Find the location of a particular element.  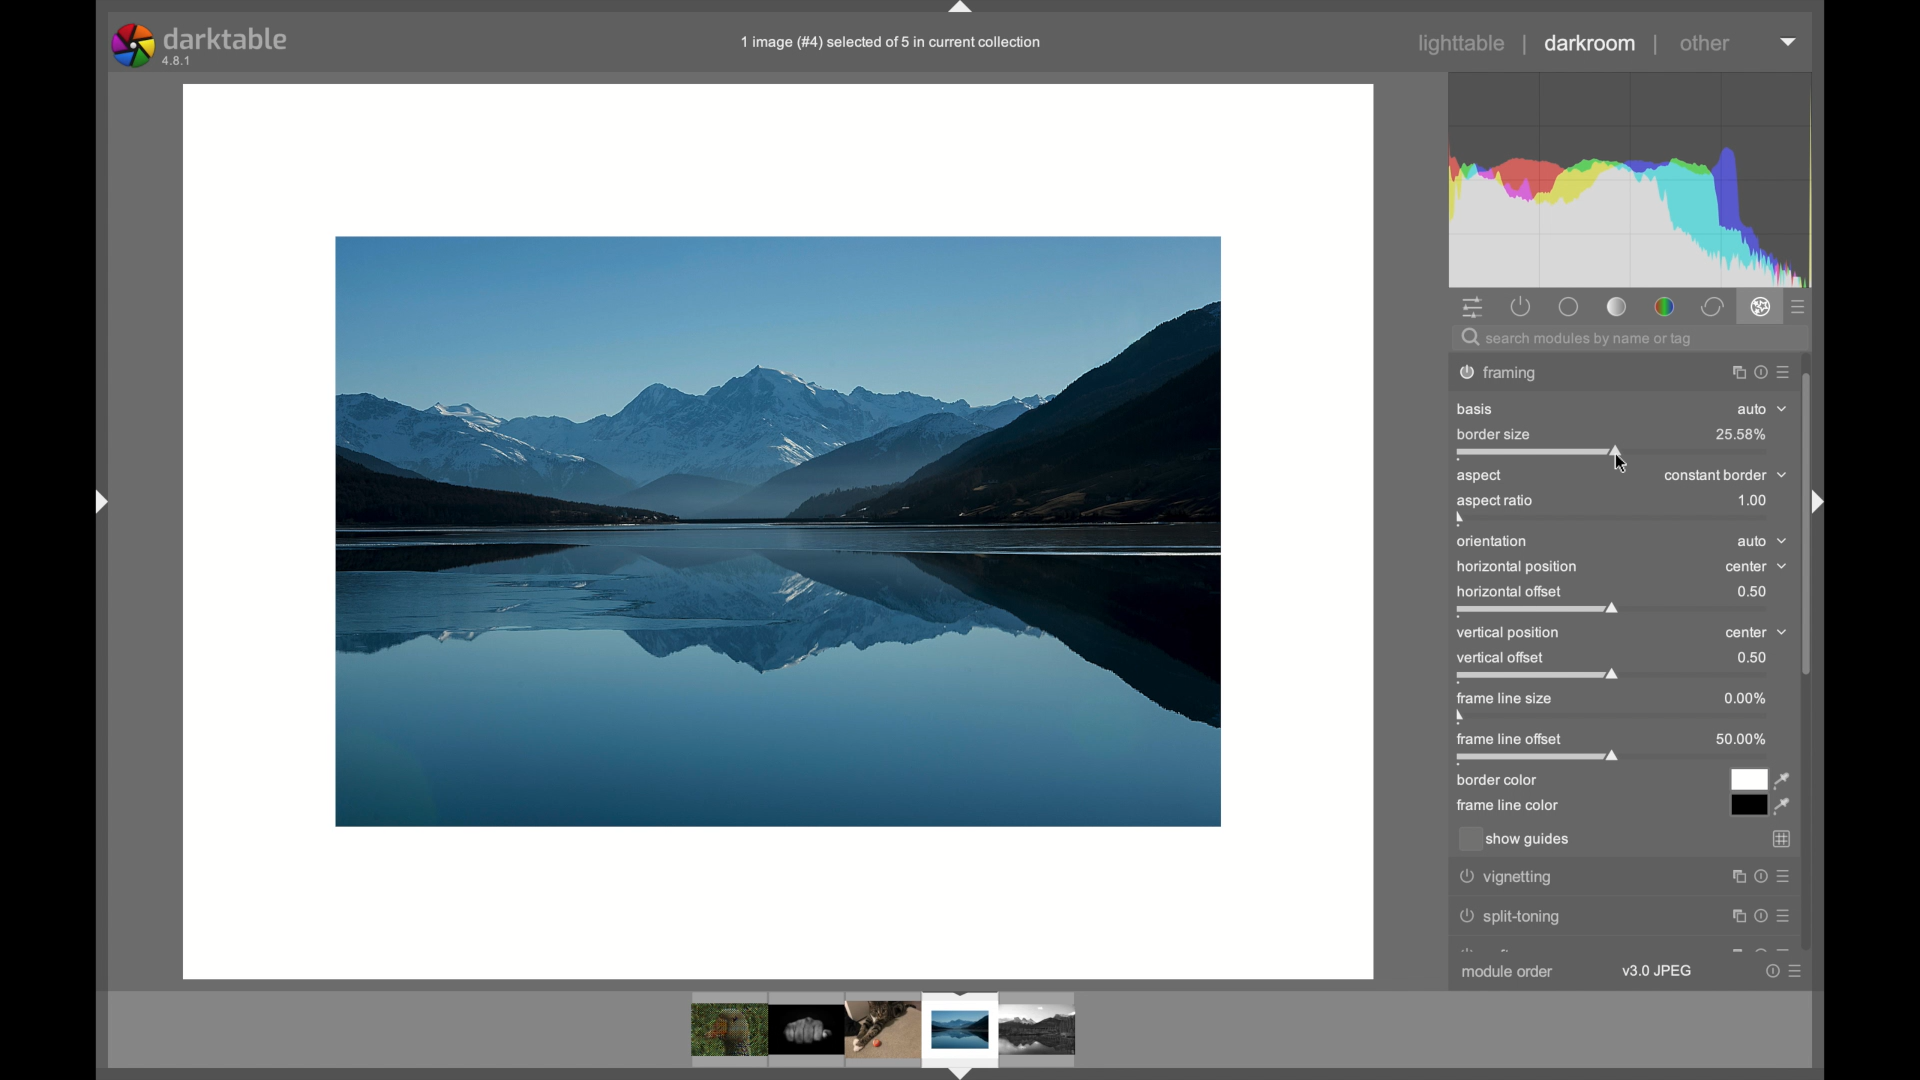

info is located at coordinates (894, 43).